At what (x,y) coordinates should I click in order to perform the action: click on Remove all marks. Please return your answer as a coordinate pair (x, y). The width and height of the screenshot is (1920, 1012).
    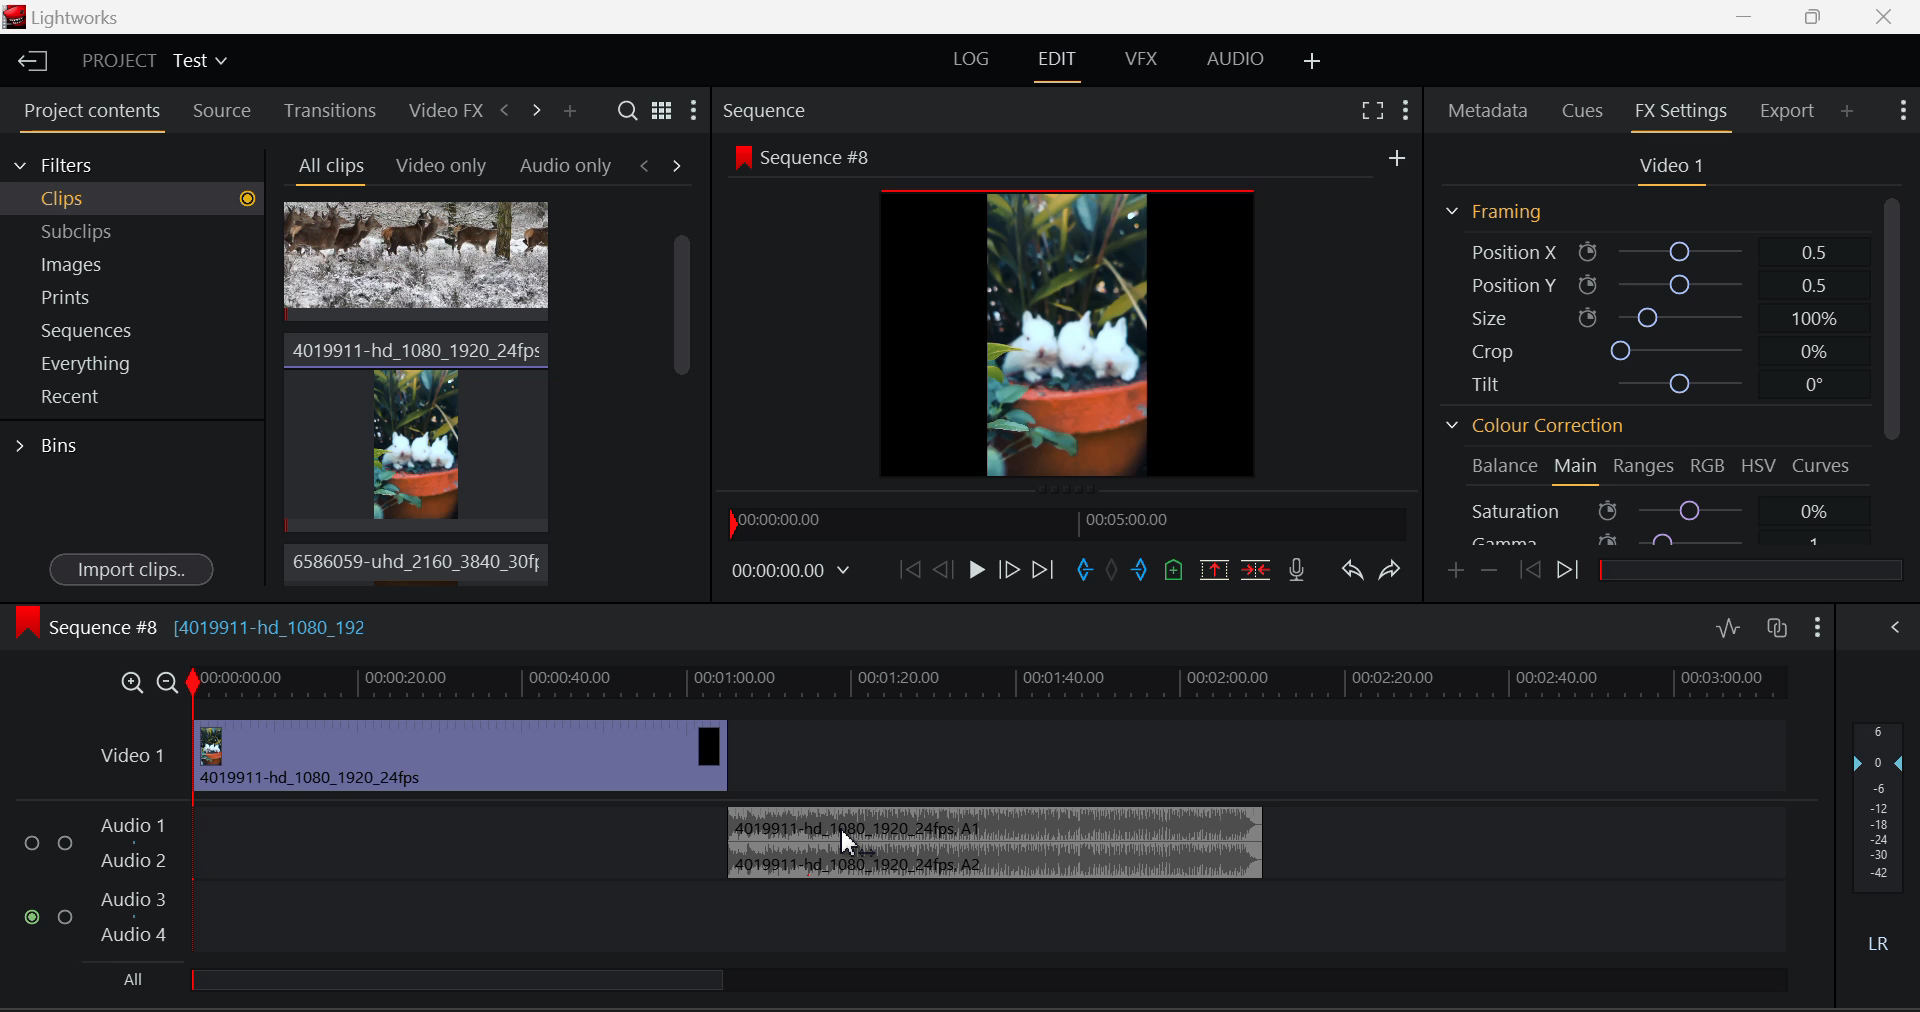
    Looking at the image, I should click on (1114, 570).